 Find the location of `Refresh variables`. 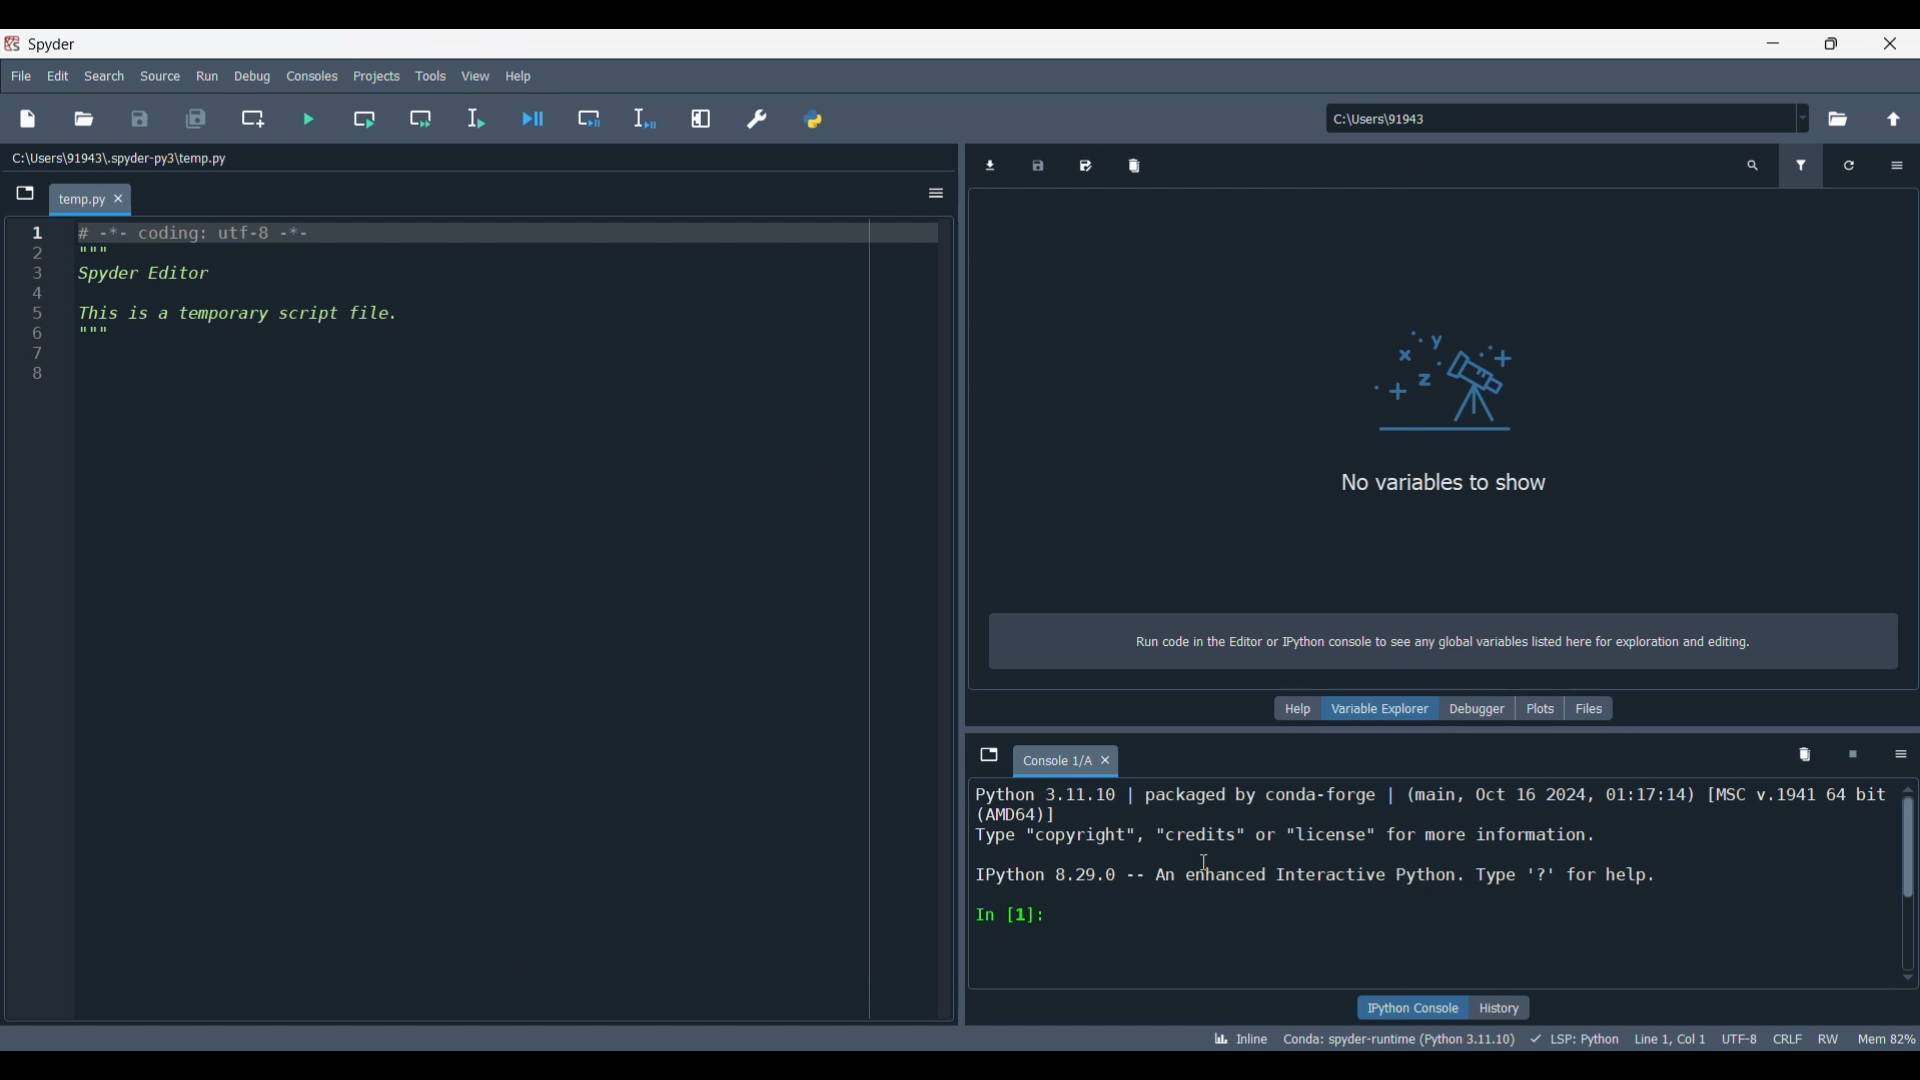

Refresh variables is located at coordinates (1848, 166).